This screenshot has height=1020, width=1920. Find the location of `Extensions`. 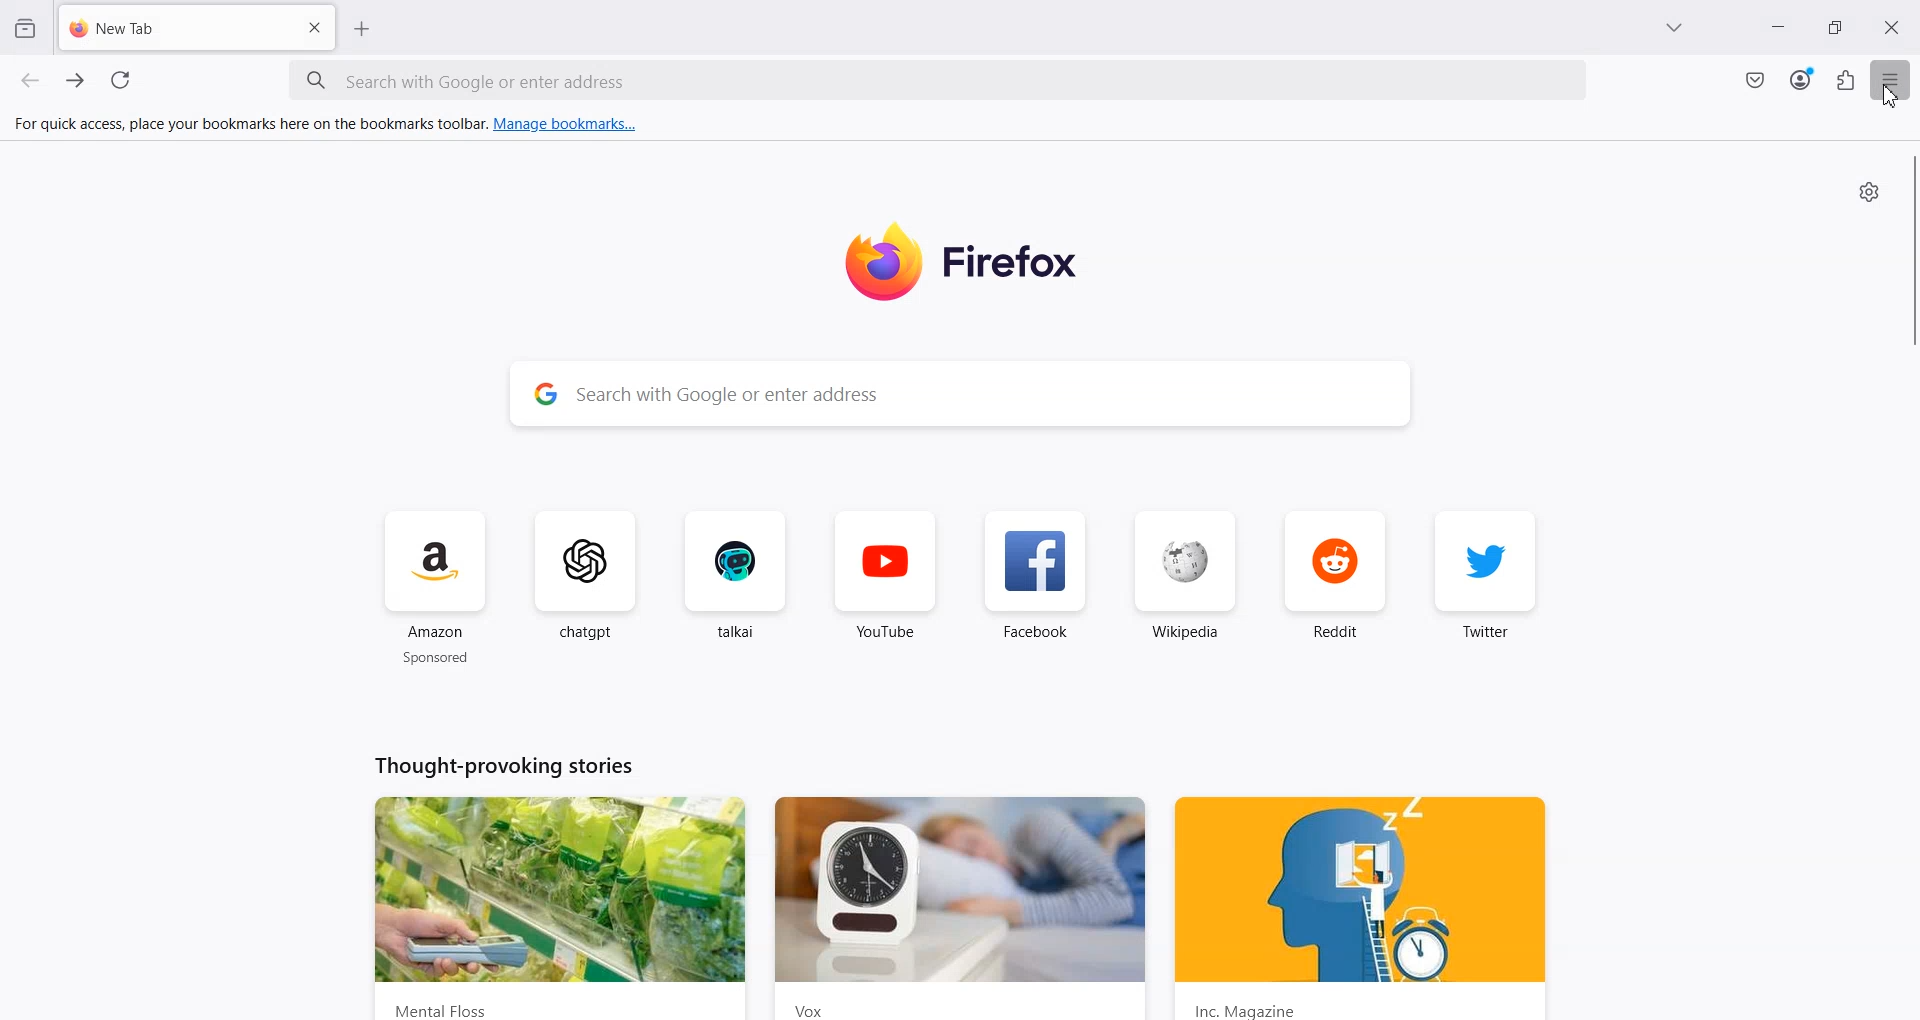

Extensions is located at coordinates (1847, 80).